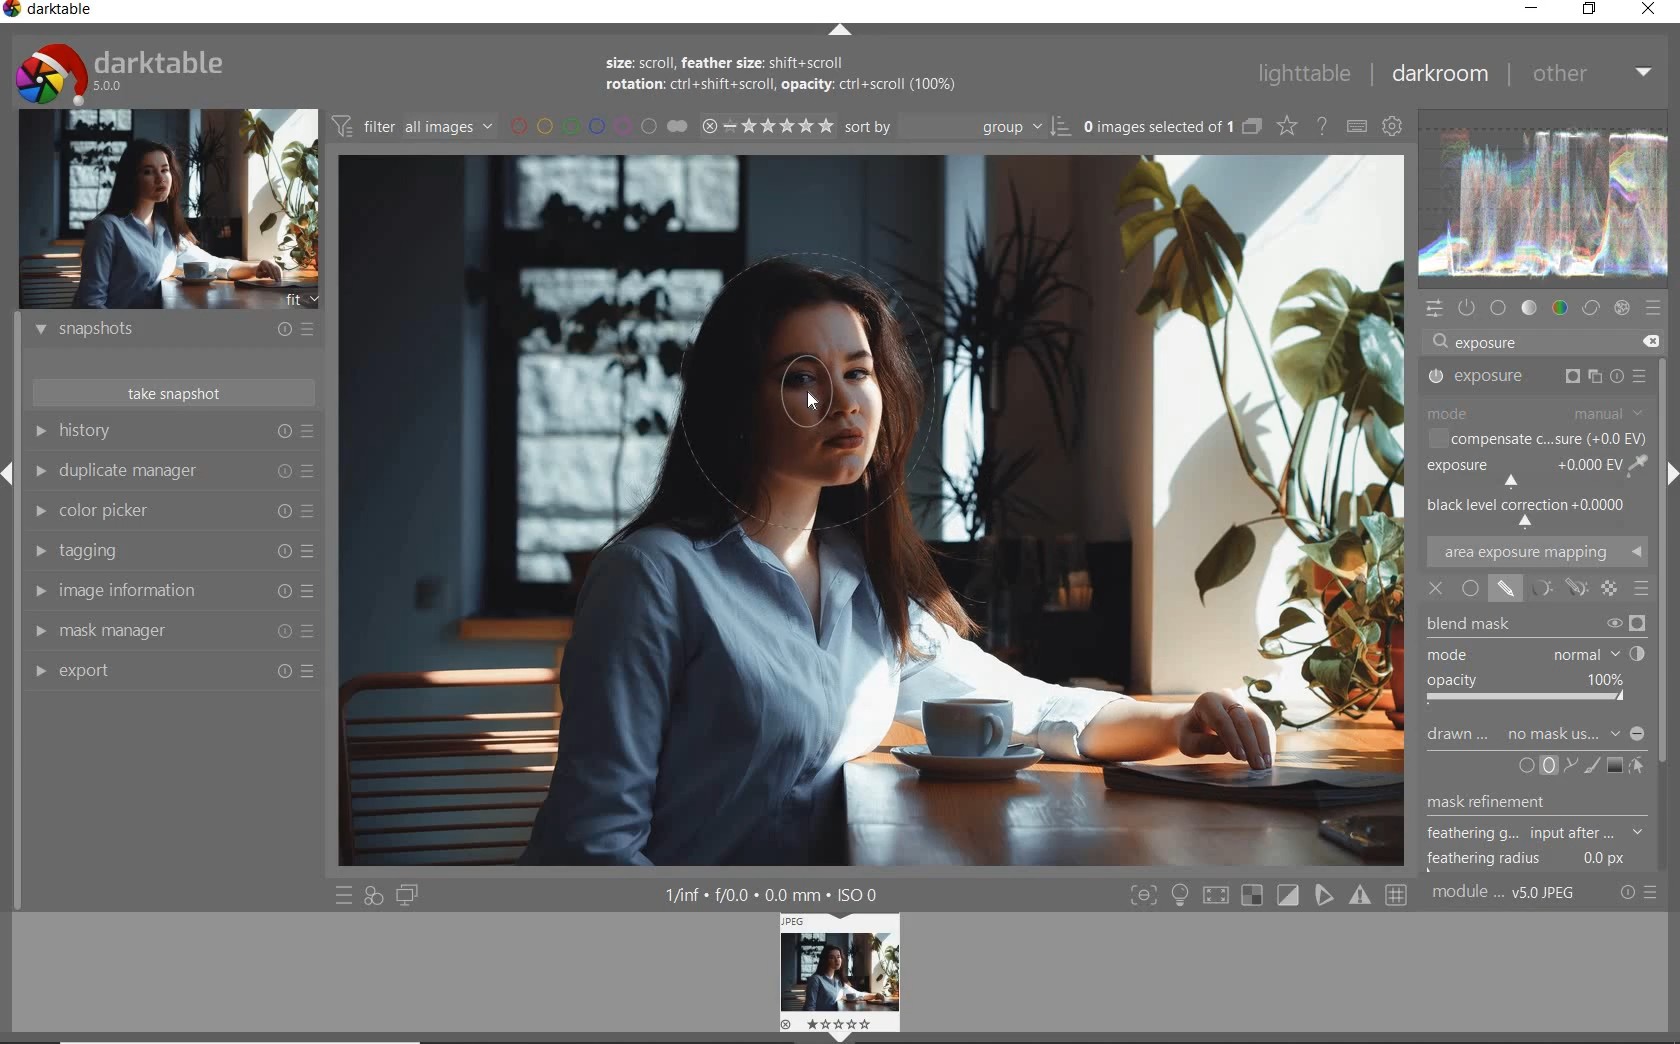 The image size is (1680, 1044). What do you see at coordinates (176, 552) in the screenshot?
I see `tagging` at bounding box center [176, 552].